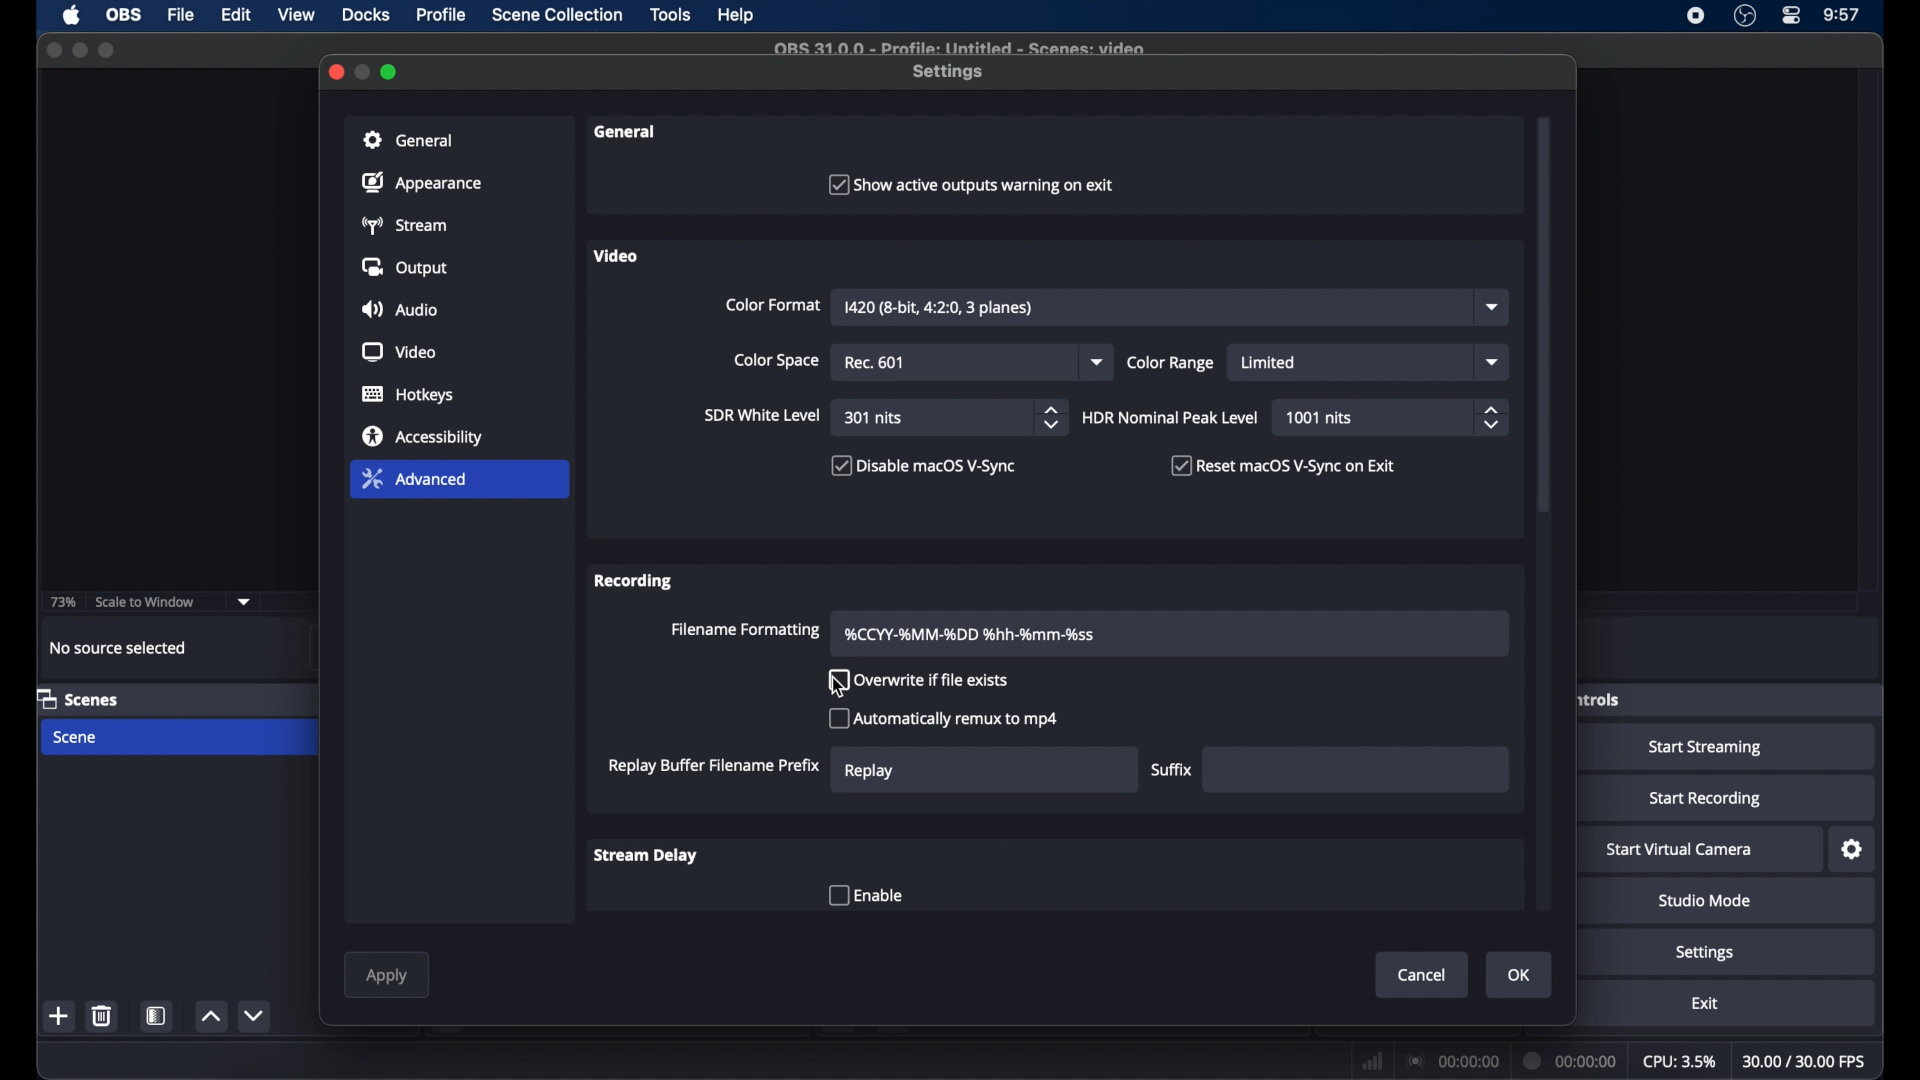 This screenshot has height=1080, width=1920. What do you see at coordinates (1706, 901) in the screenshot?
I see `studio mode` at bounding box center [1706, 901].